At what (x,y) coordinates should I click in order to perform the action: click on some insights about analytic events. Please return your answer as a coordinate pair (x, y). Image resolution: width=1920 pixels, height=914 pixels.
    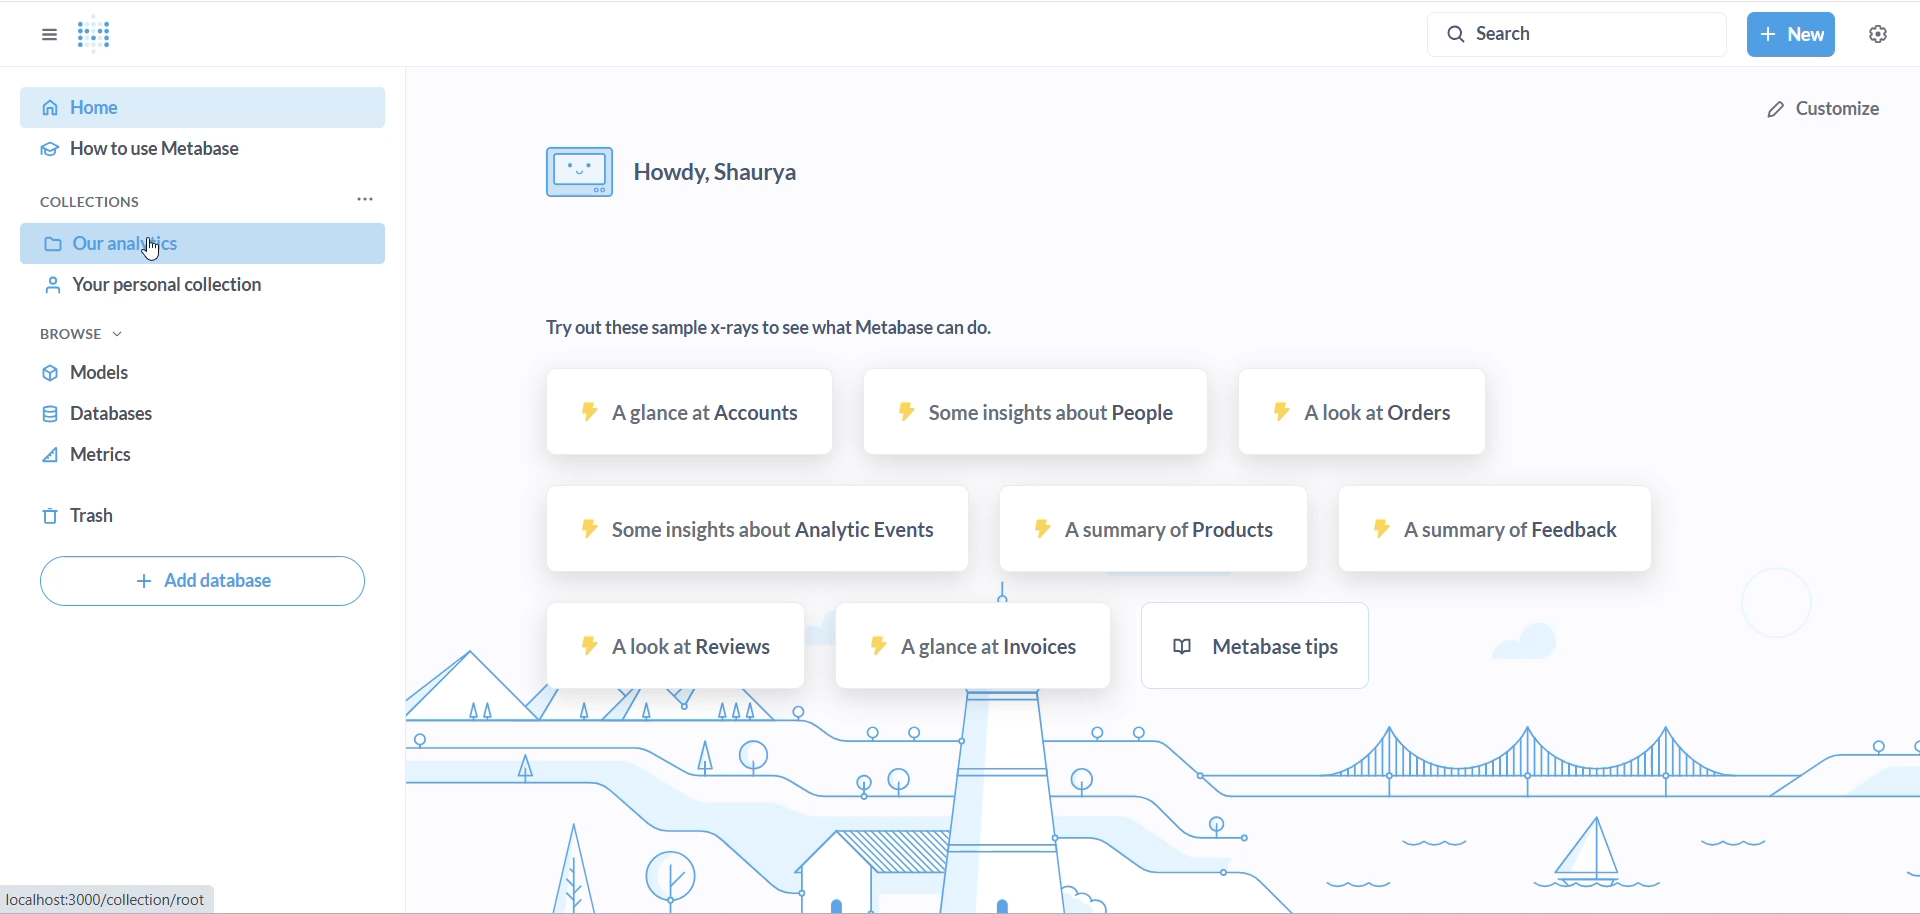
    Looking at the image, I should click on (747, 537).